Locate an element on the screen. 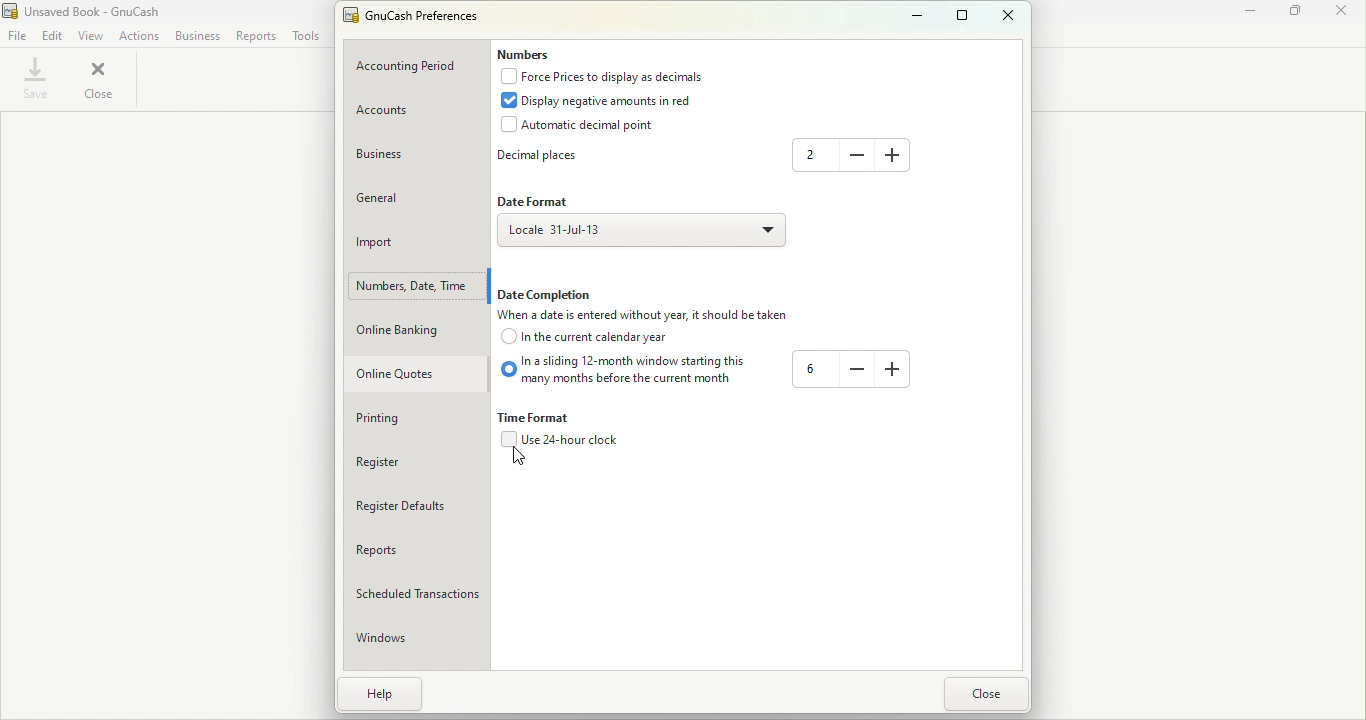  Minimize is located at coordinates (916, 14).